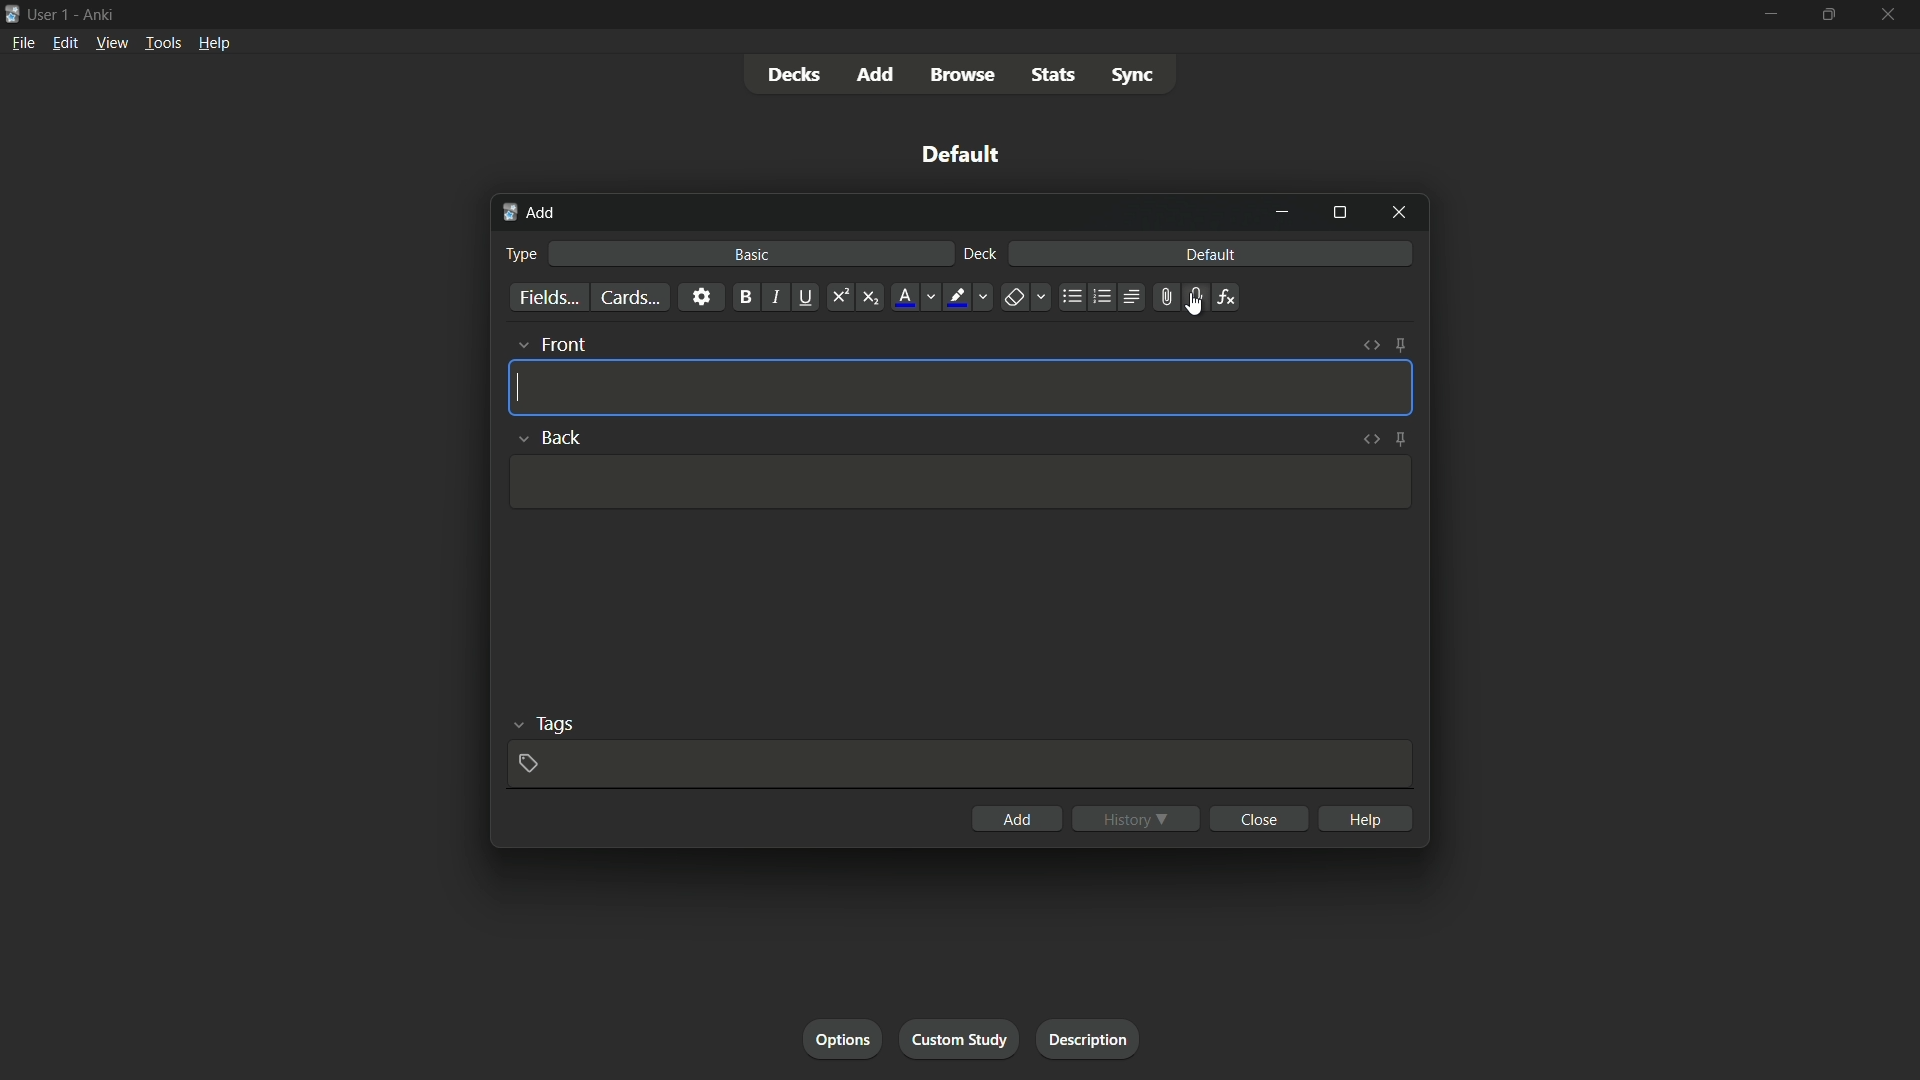  What do you see at coordinates (1132, 78) in the screenshot?
I see `sync` at bounding box center [1132, 78].